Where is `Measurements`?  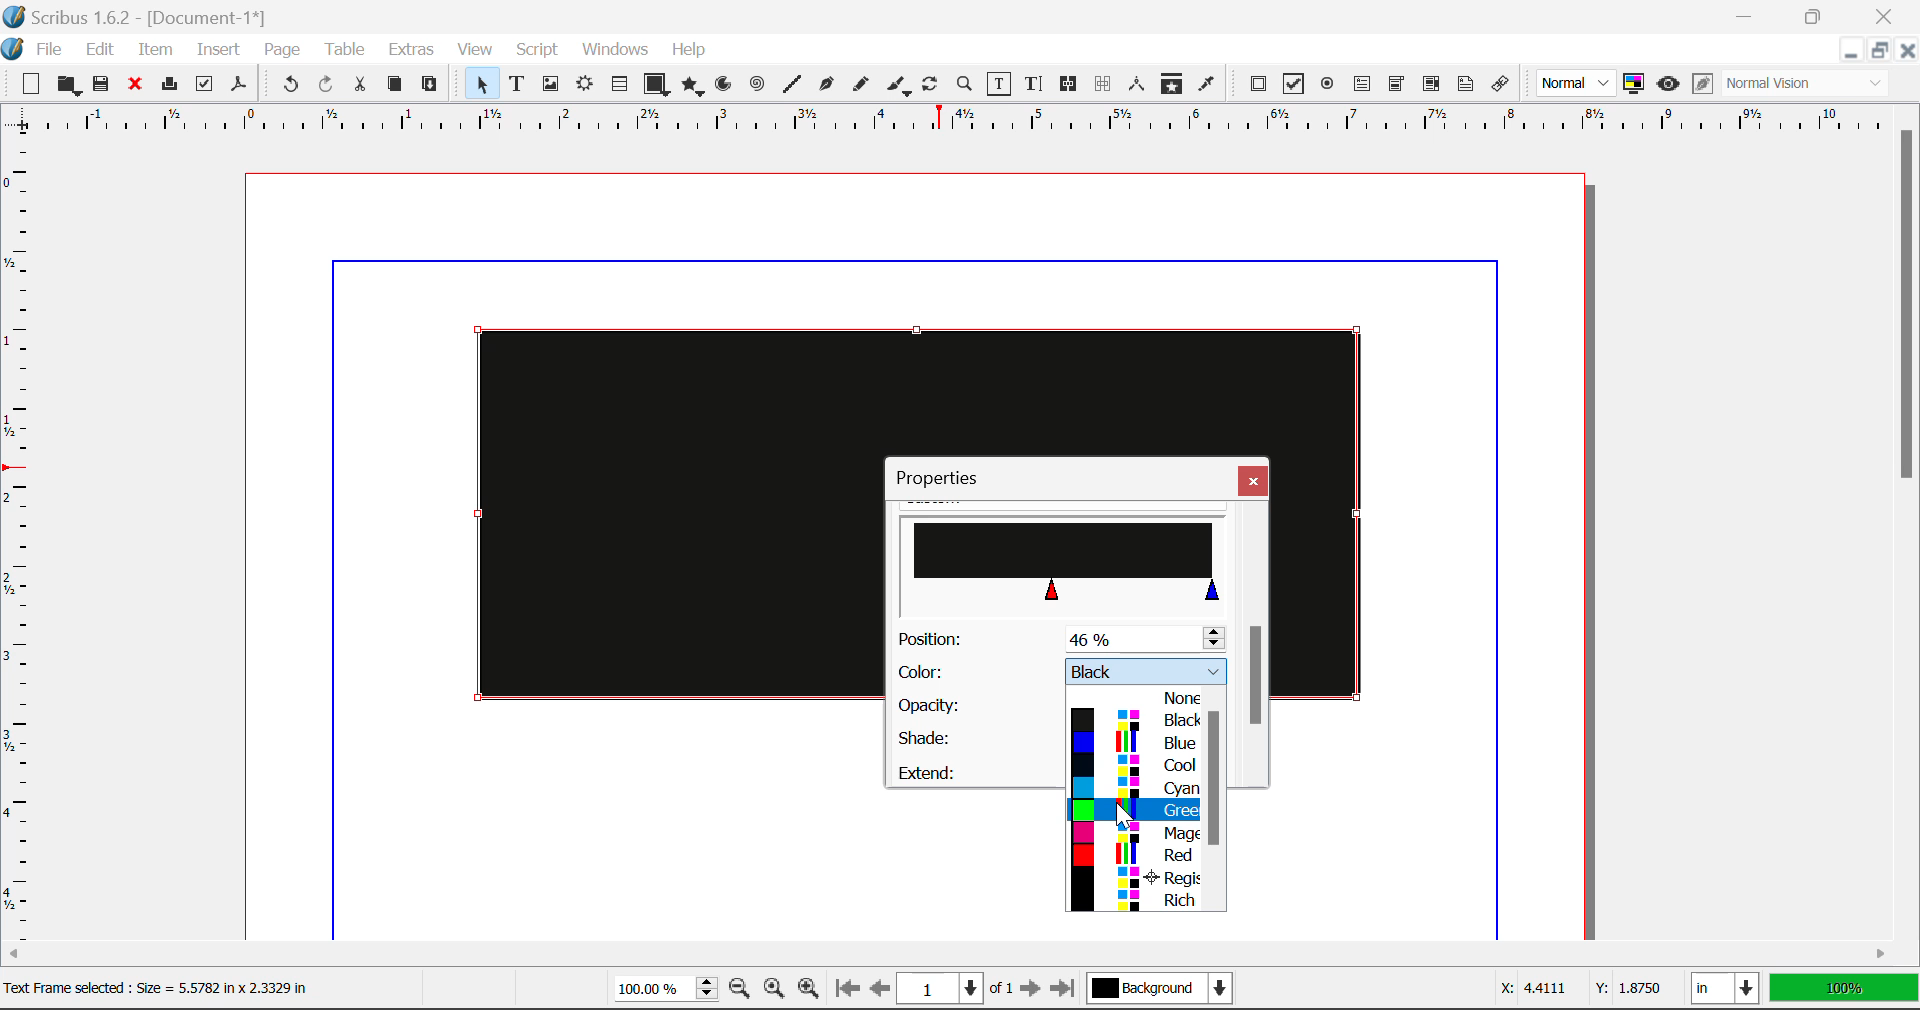 Measurements is located at coordinates (1138, 84).